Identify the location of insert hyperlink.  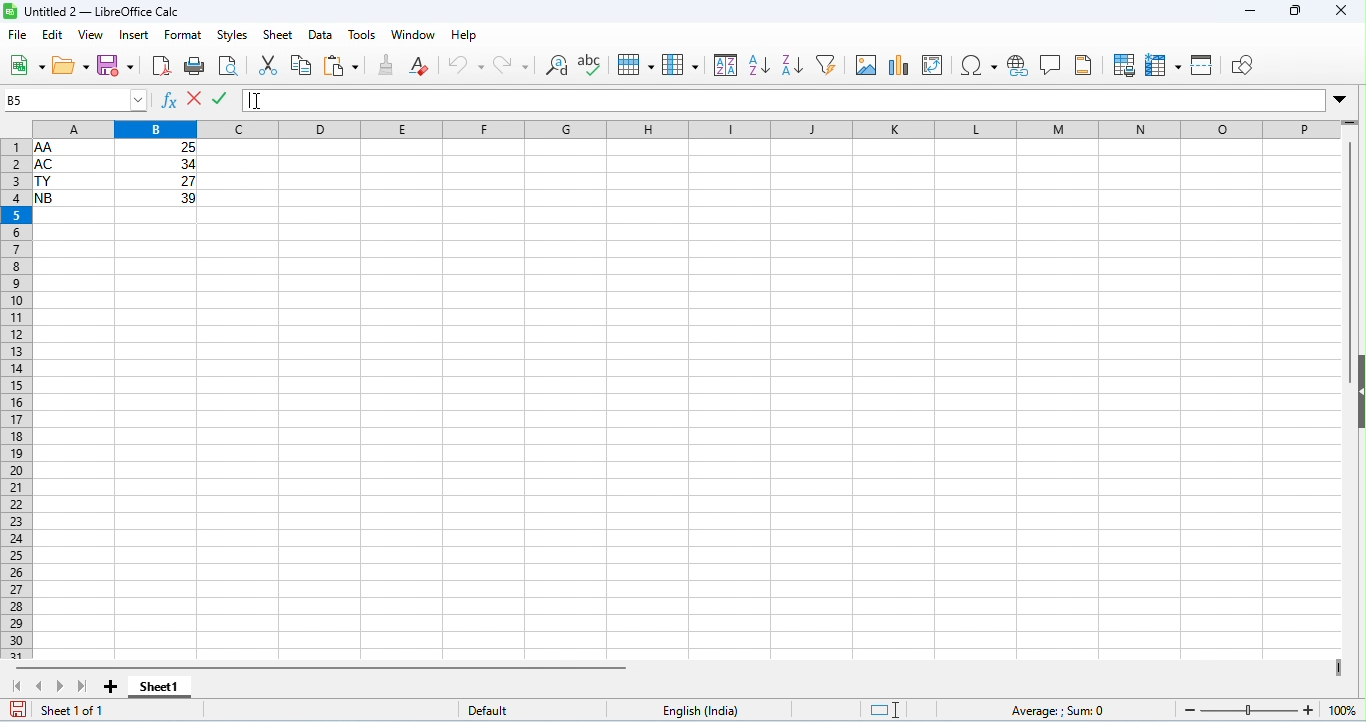
(1017, 67).